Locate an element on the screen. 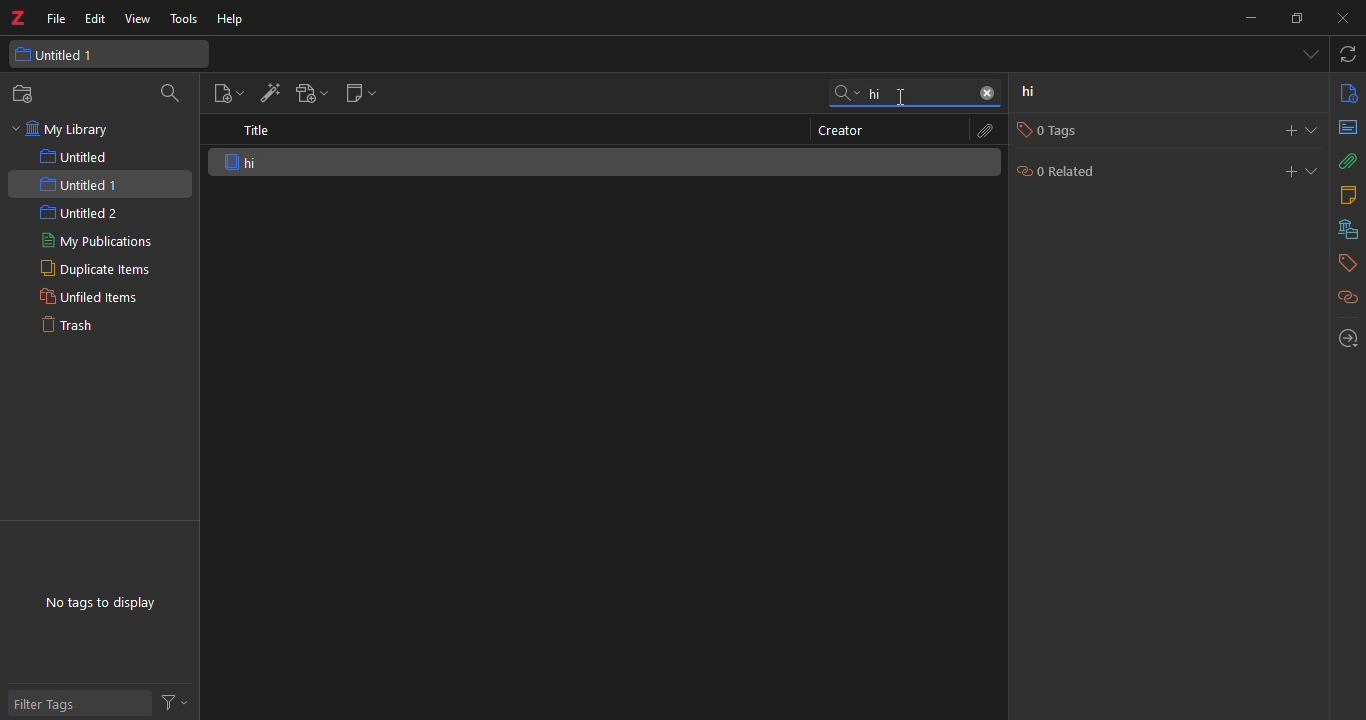 This screenshot has width=1366, height=720. minimize is located at coordinates (1251, 19).